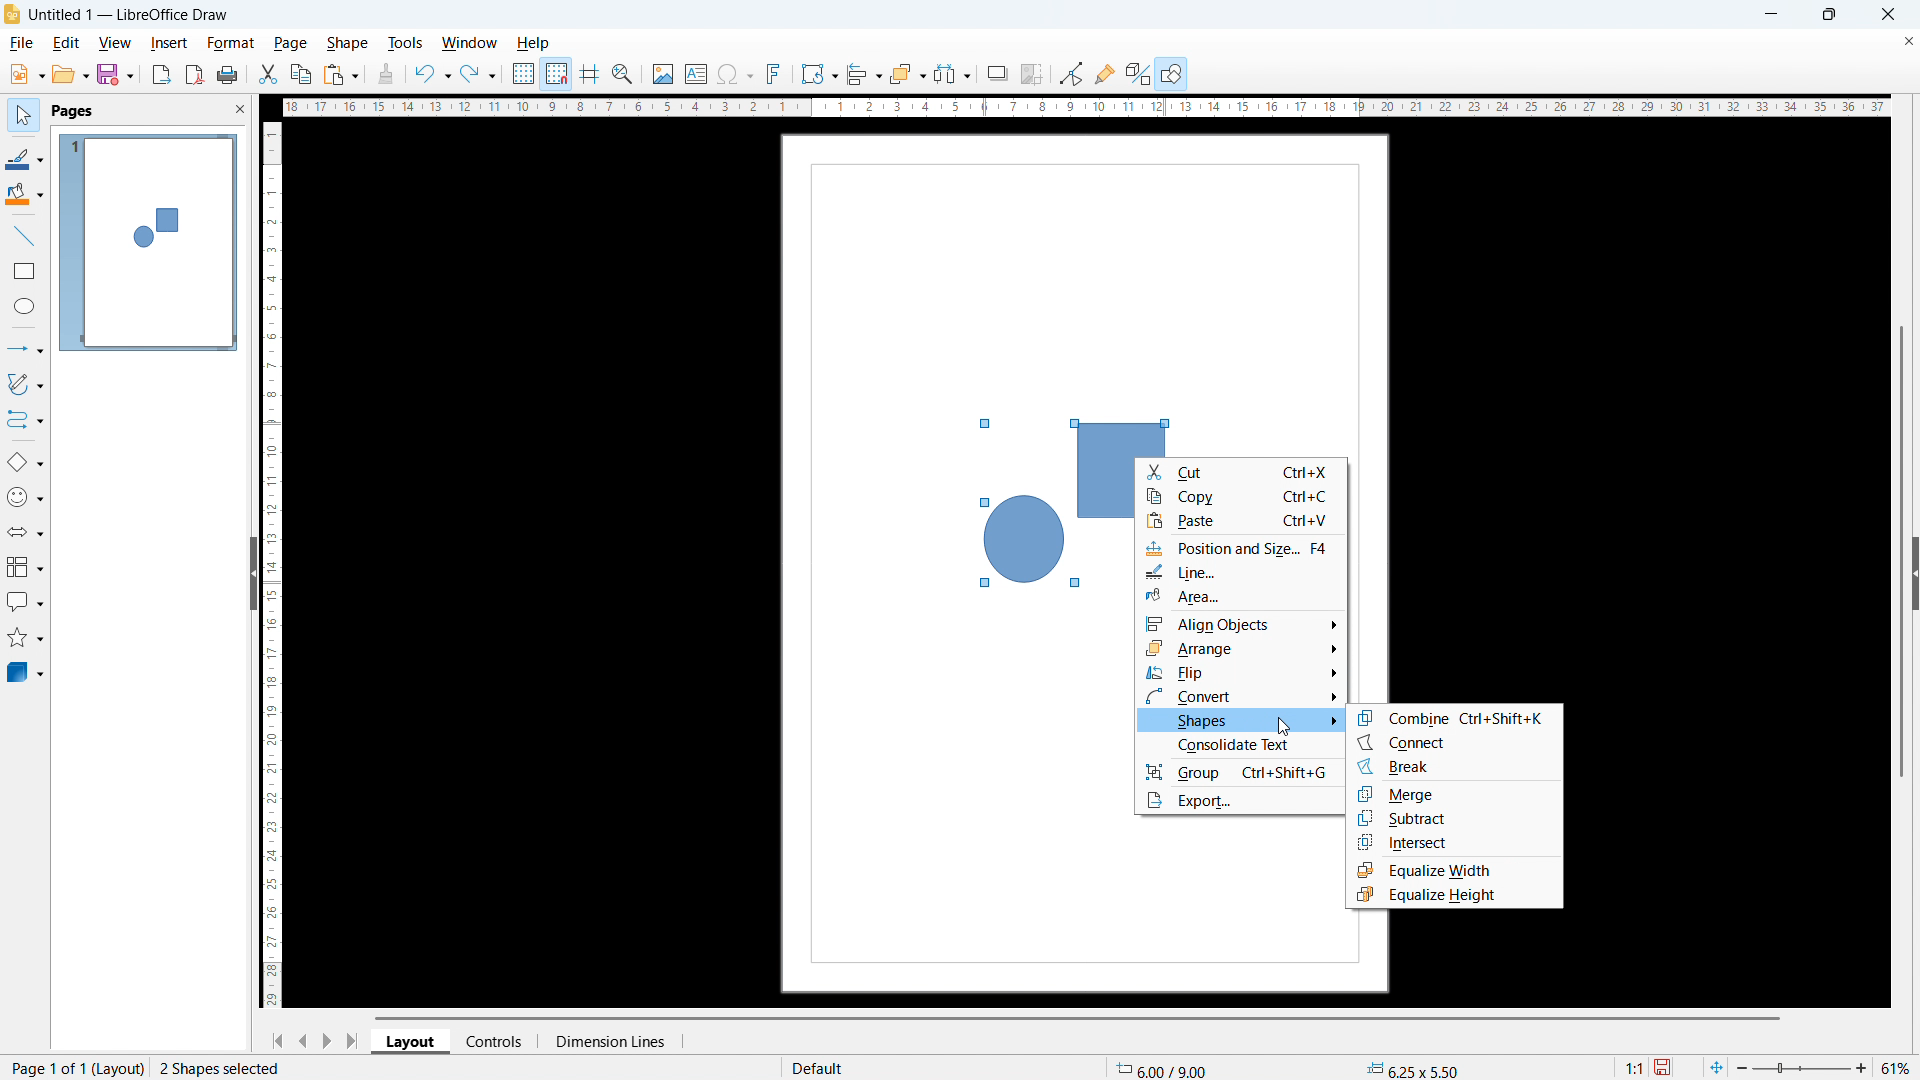 This screenshot has width=1920, height=1080. I want to click on lines & arrows, so click(29, 349).